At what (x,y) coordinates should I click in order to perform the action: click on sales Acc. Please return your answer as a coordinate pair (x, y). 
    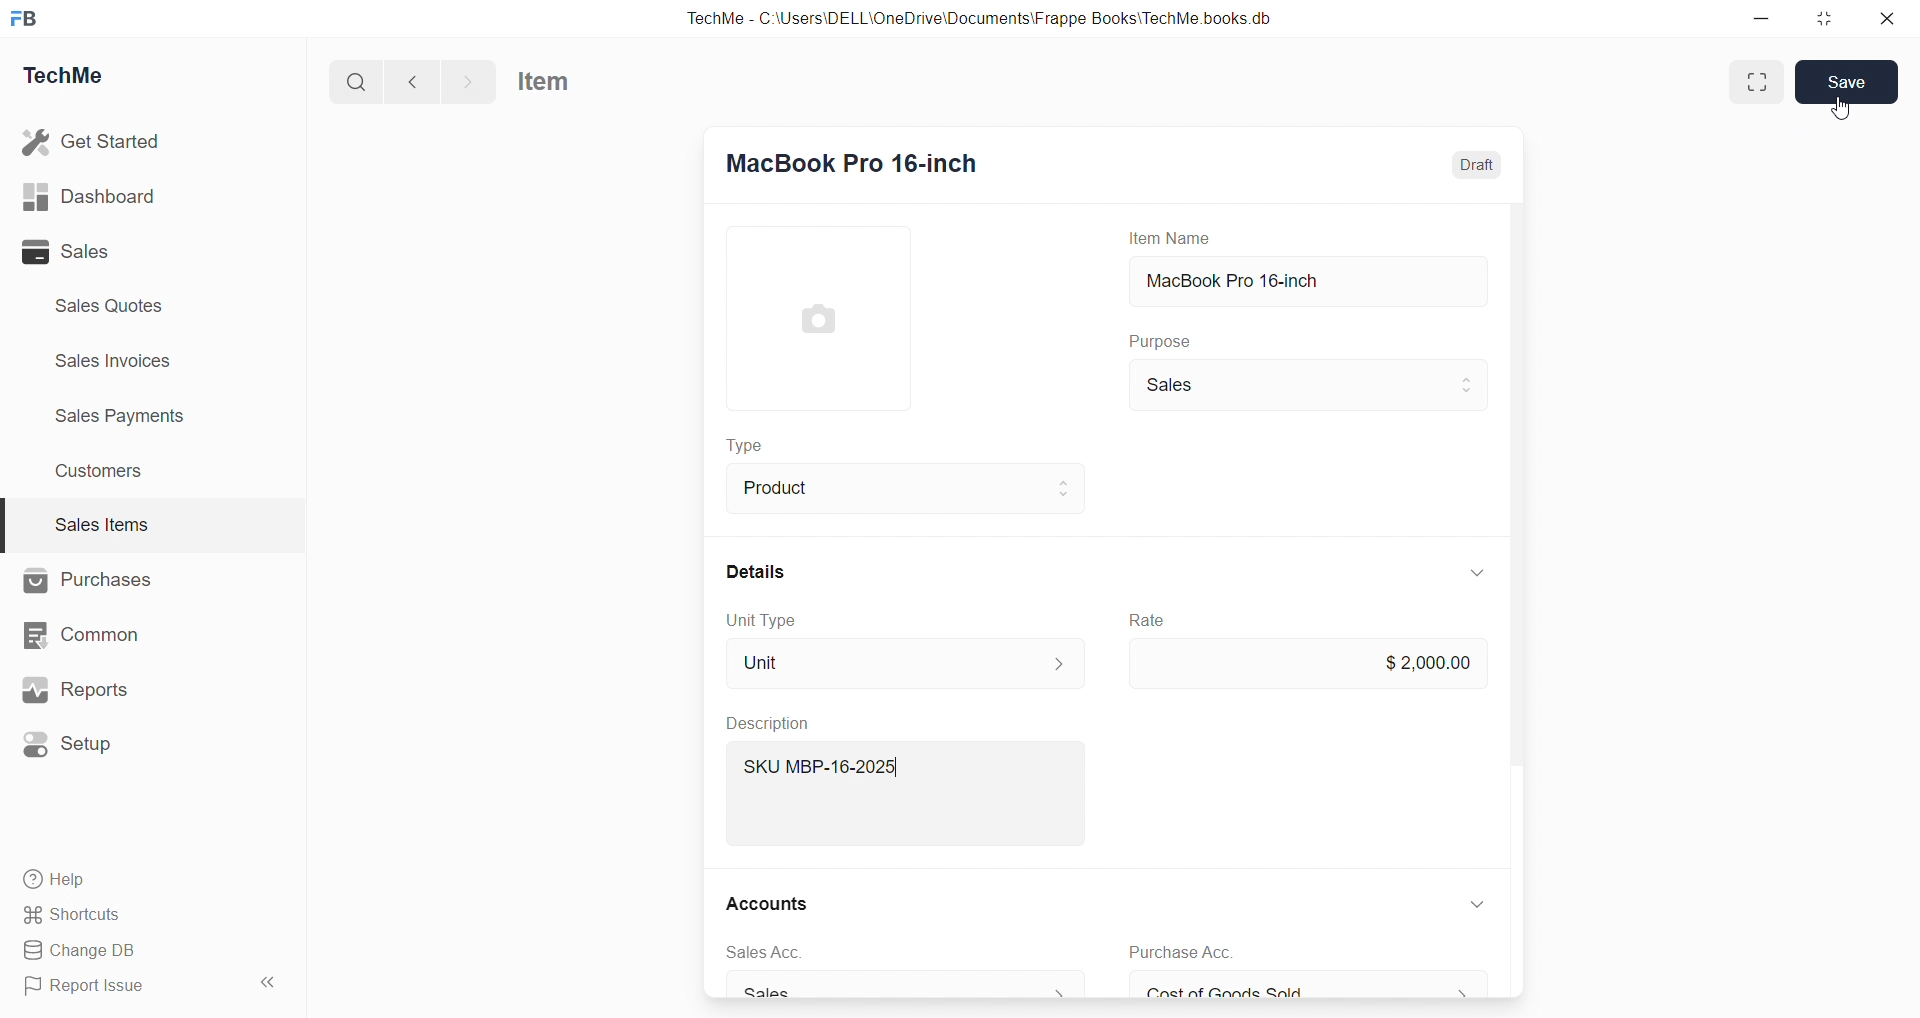
    Looking at the image, I should click on (762, 953).